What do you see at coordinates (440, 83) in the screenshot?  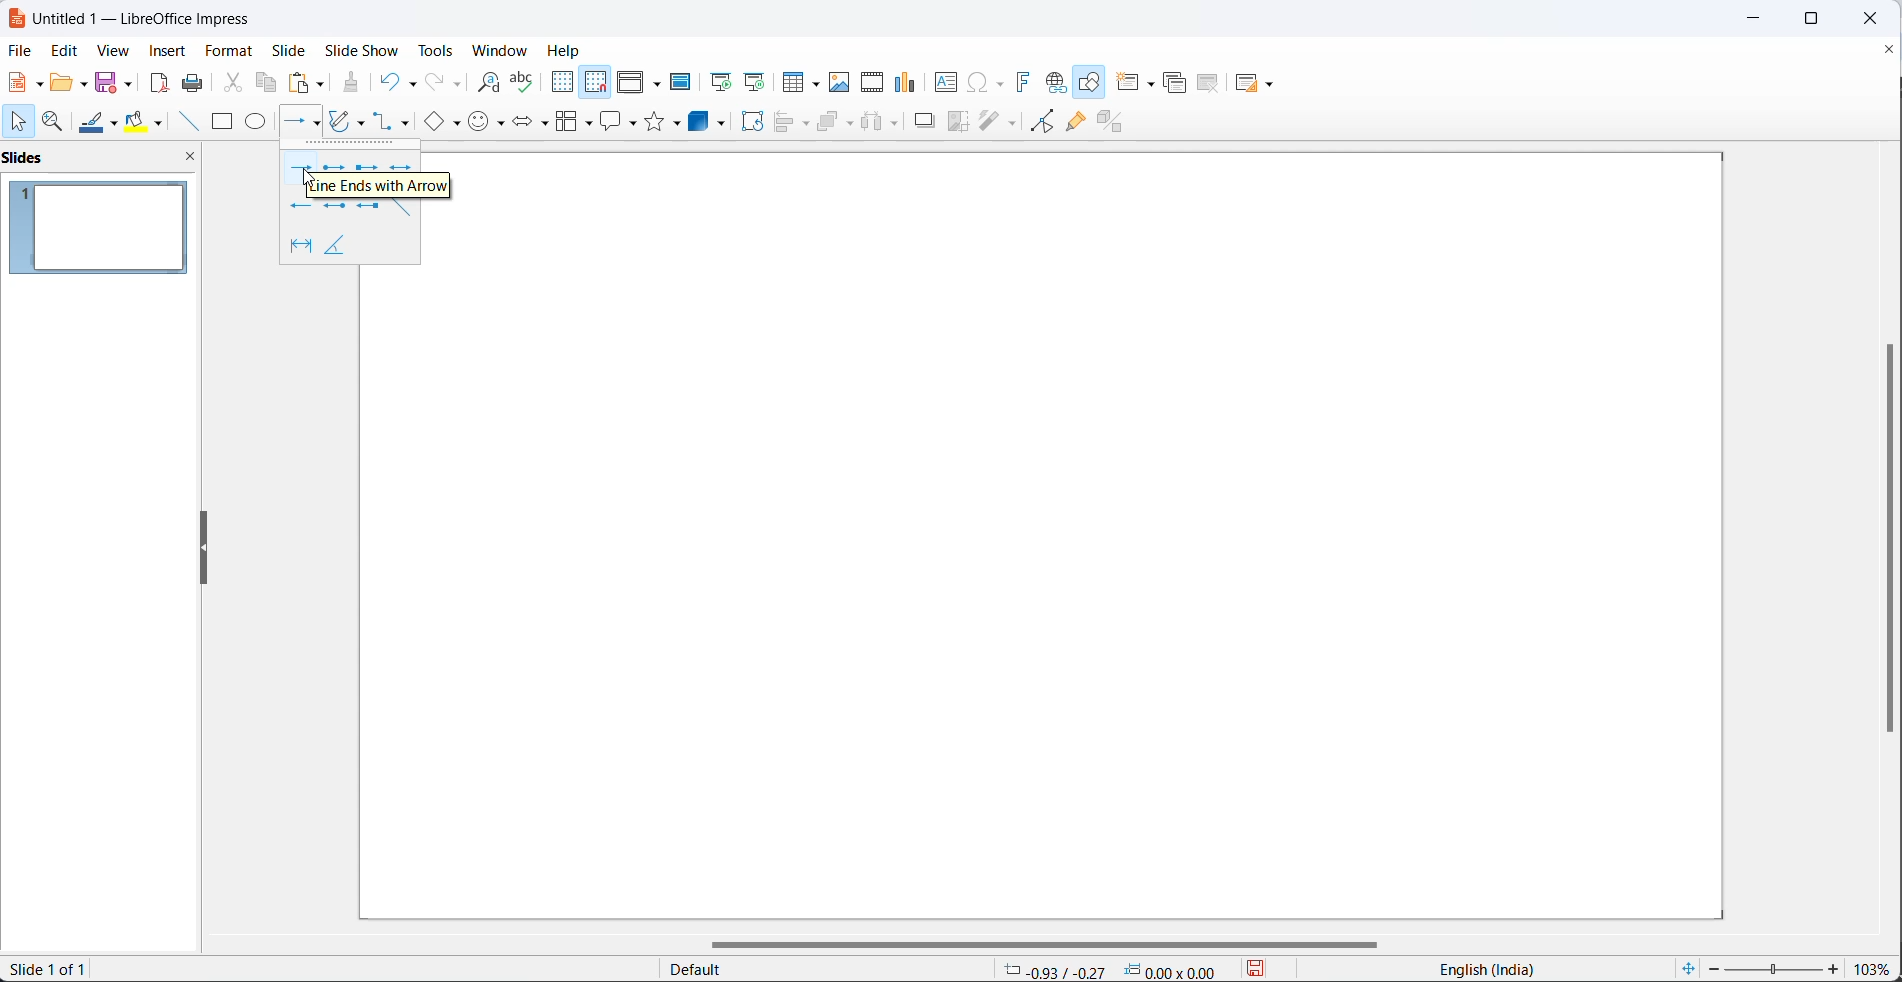 I see `redo` at bounding box center [440, 83].